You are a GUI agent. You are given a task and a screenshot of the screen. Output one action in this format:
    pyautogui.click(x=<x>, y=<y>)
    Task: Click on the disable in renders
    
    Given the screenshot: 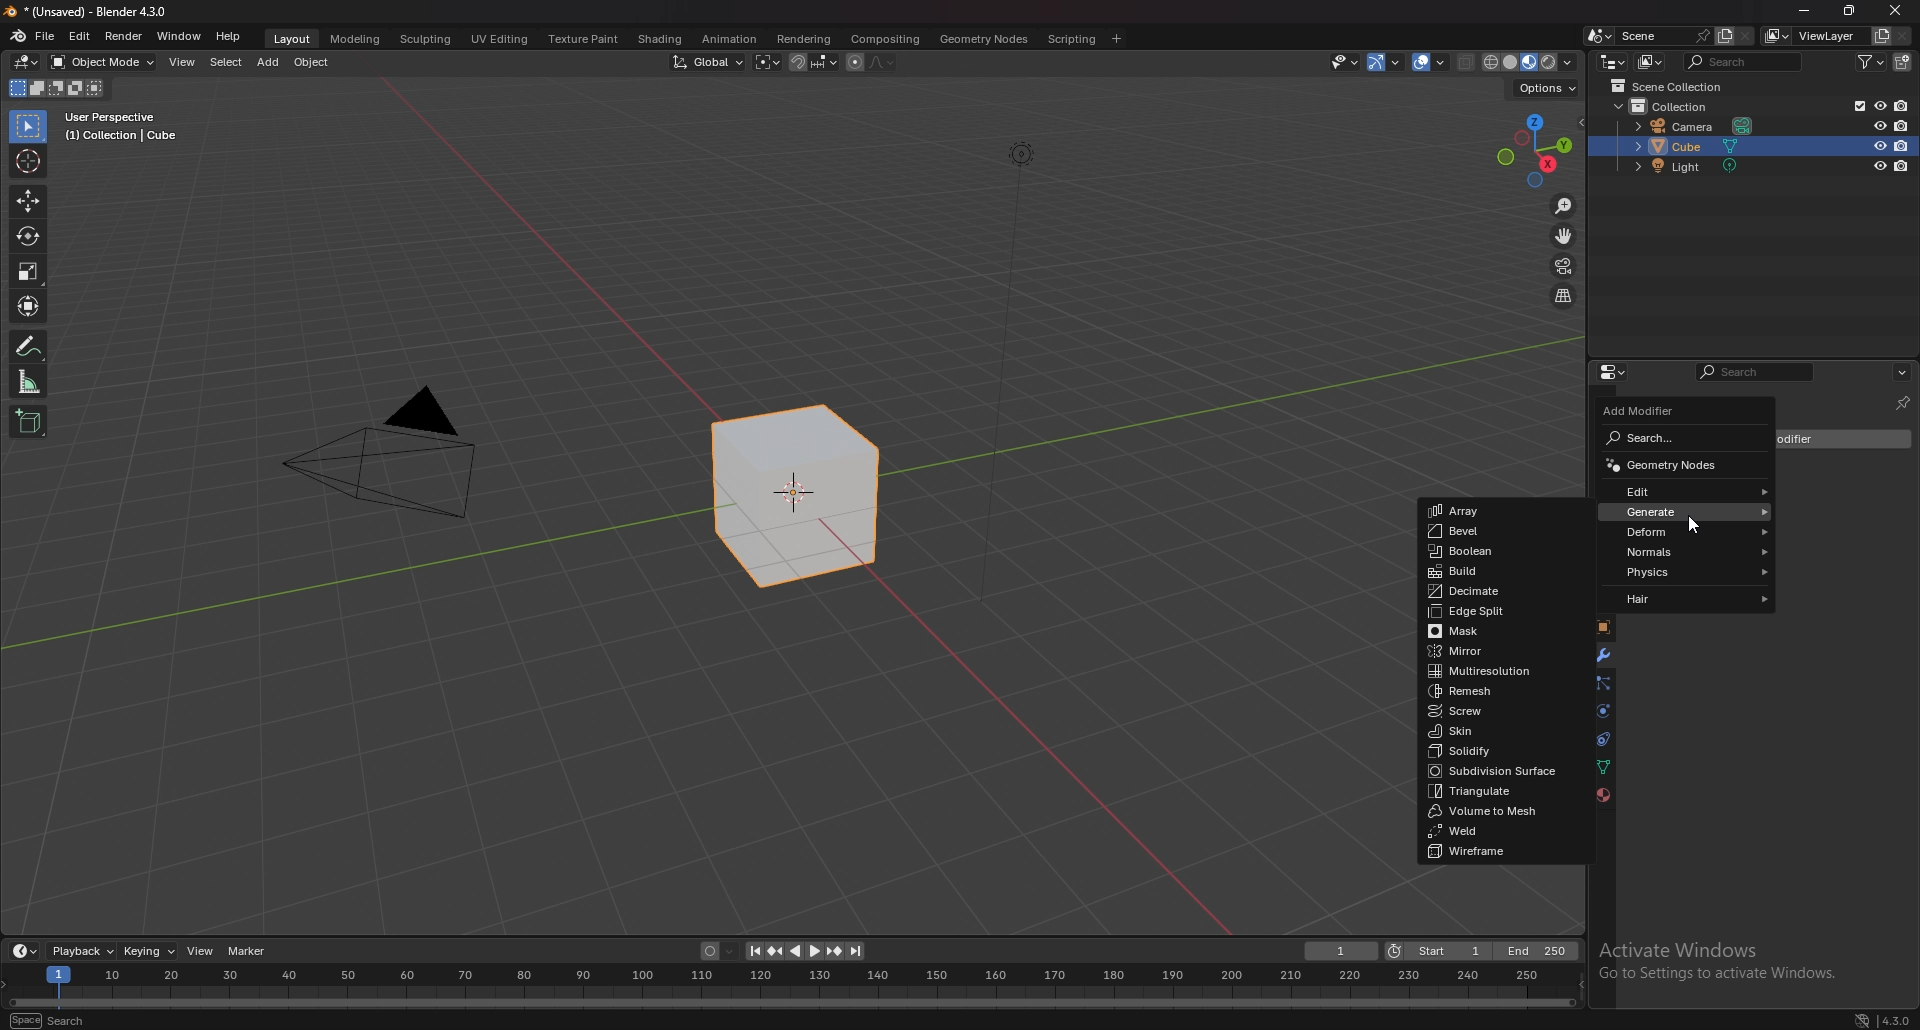 What is the action you would take?
    pyautogui.click(x=1901, y=145)
    